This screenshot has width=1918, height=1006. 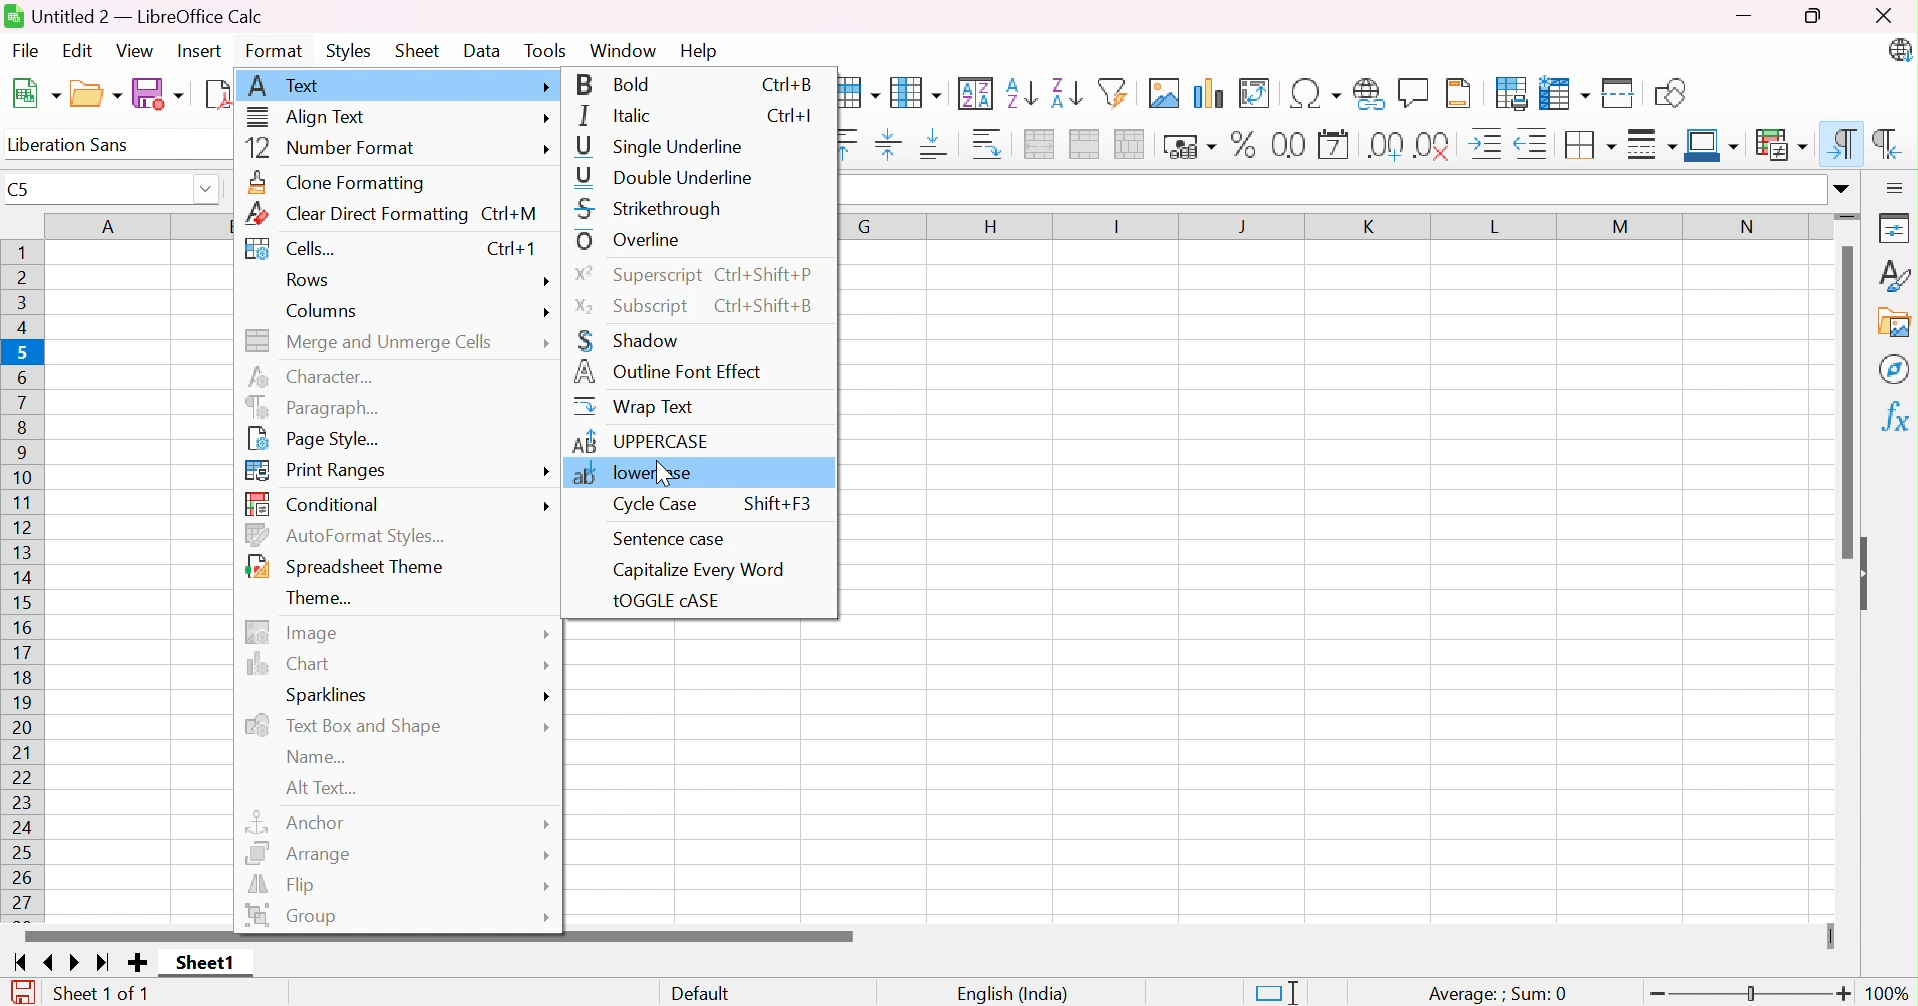 What do you see at coordinates (1621, 91) in the screenshot?
I see `Split Window` at bounding box center [1621, 91].